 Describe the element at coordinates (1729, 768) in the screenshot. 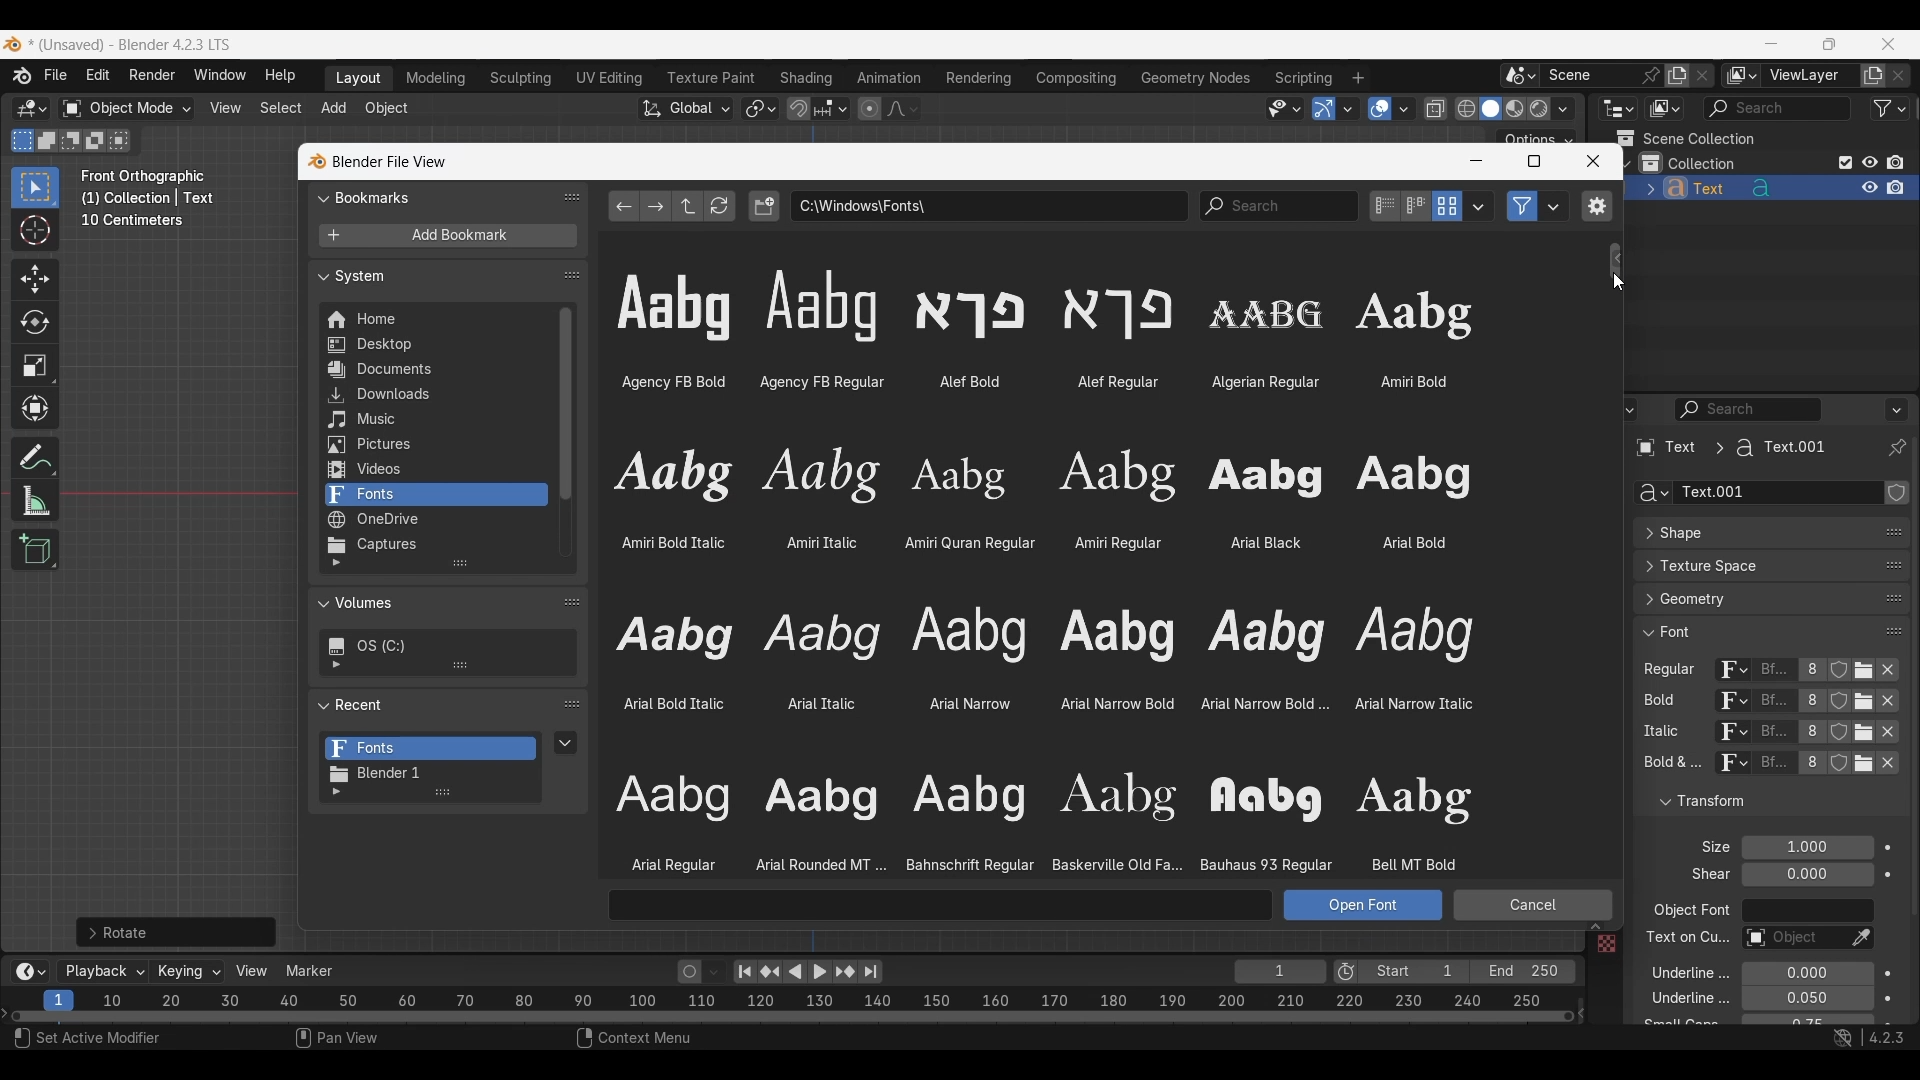

I see `Browse ID data` at that location.